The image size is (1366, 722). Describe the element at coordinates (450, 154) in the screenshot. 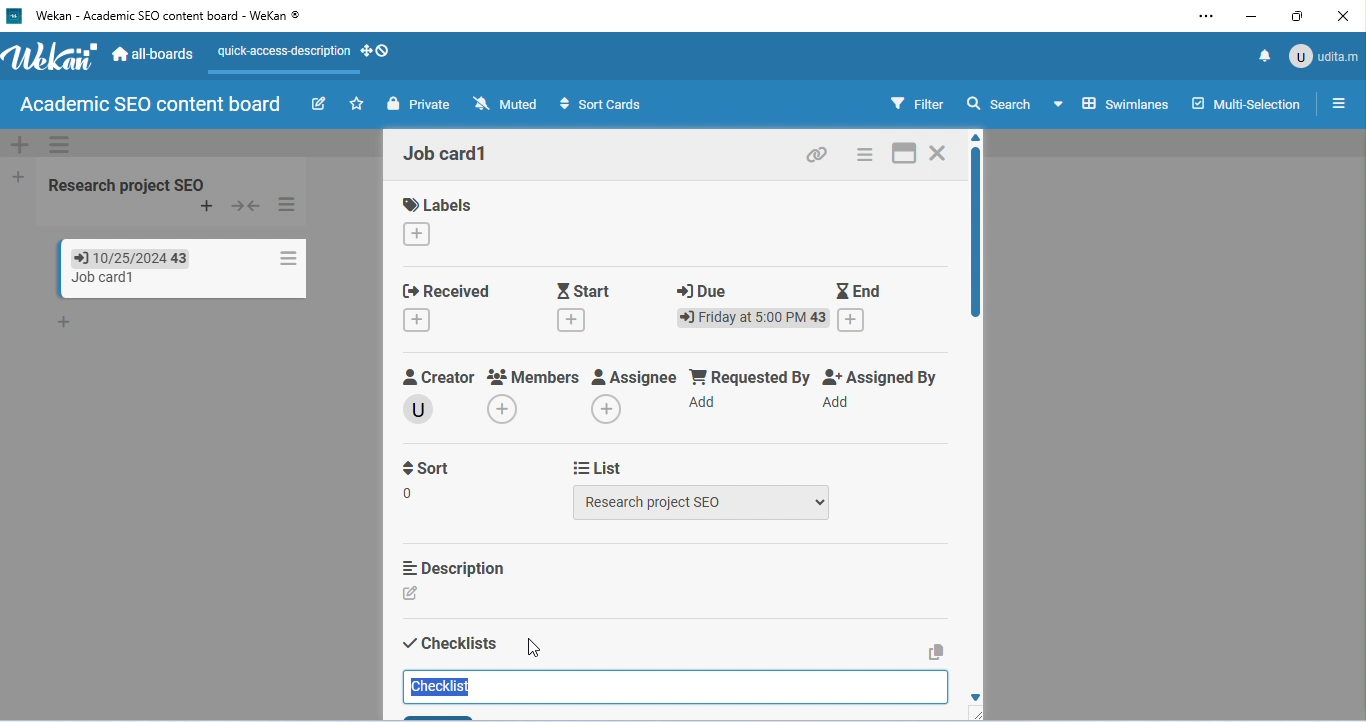

I see `card name` at that location.